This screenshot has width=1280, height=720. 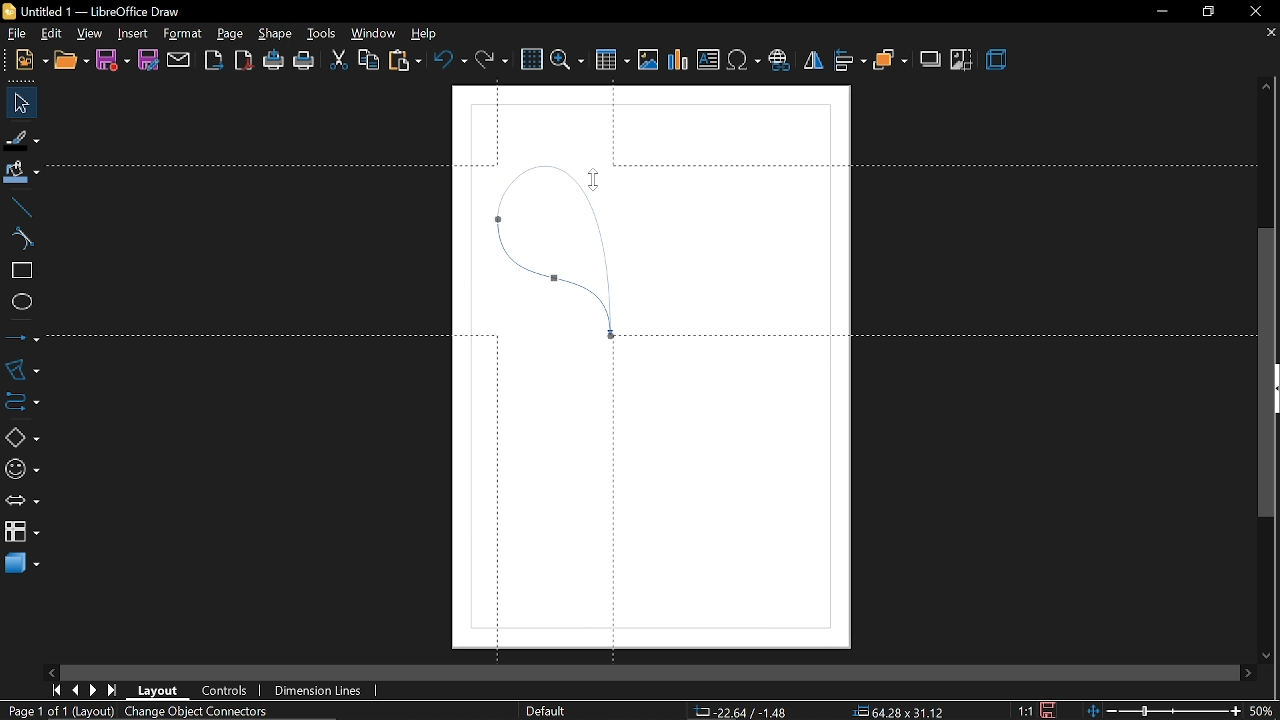 I want to click on zoom, so click(x=567, y=60).